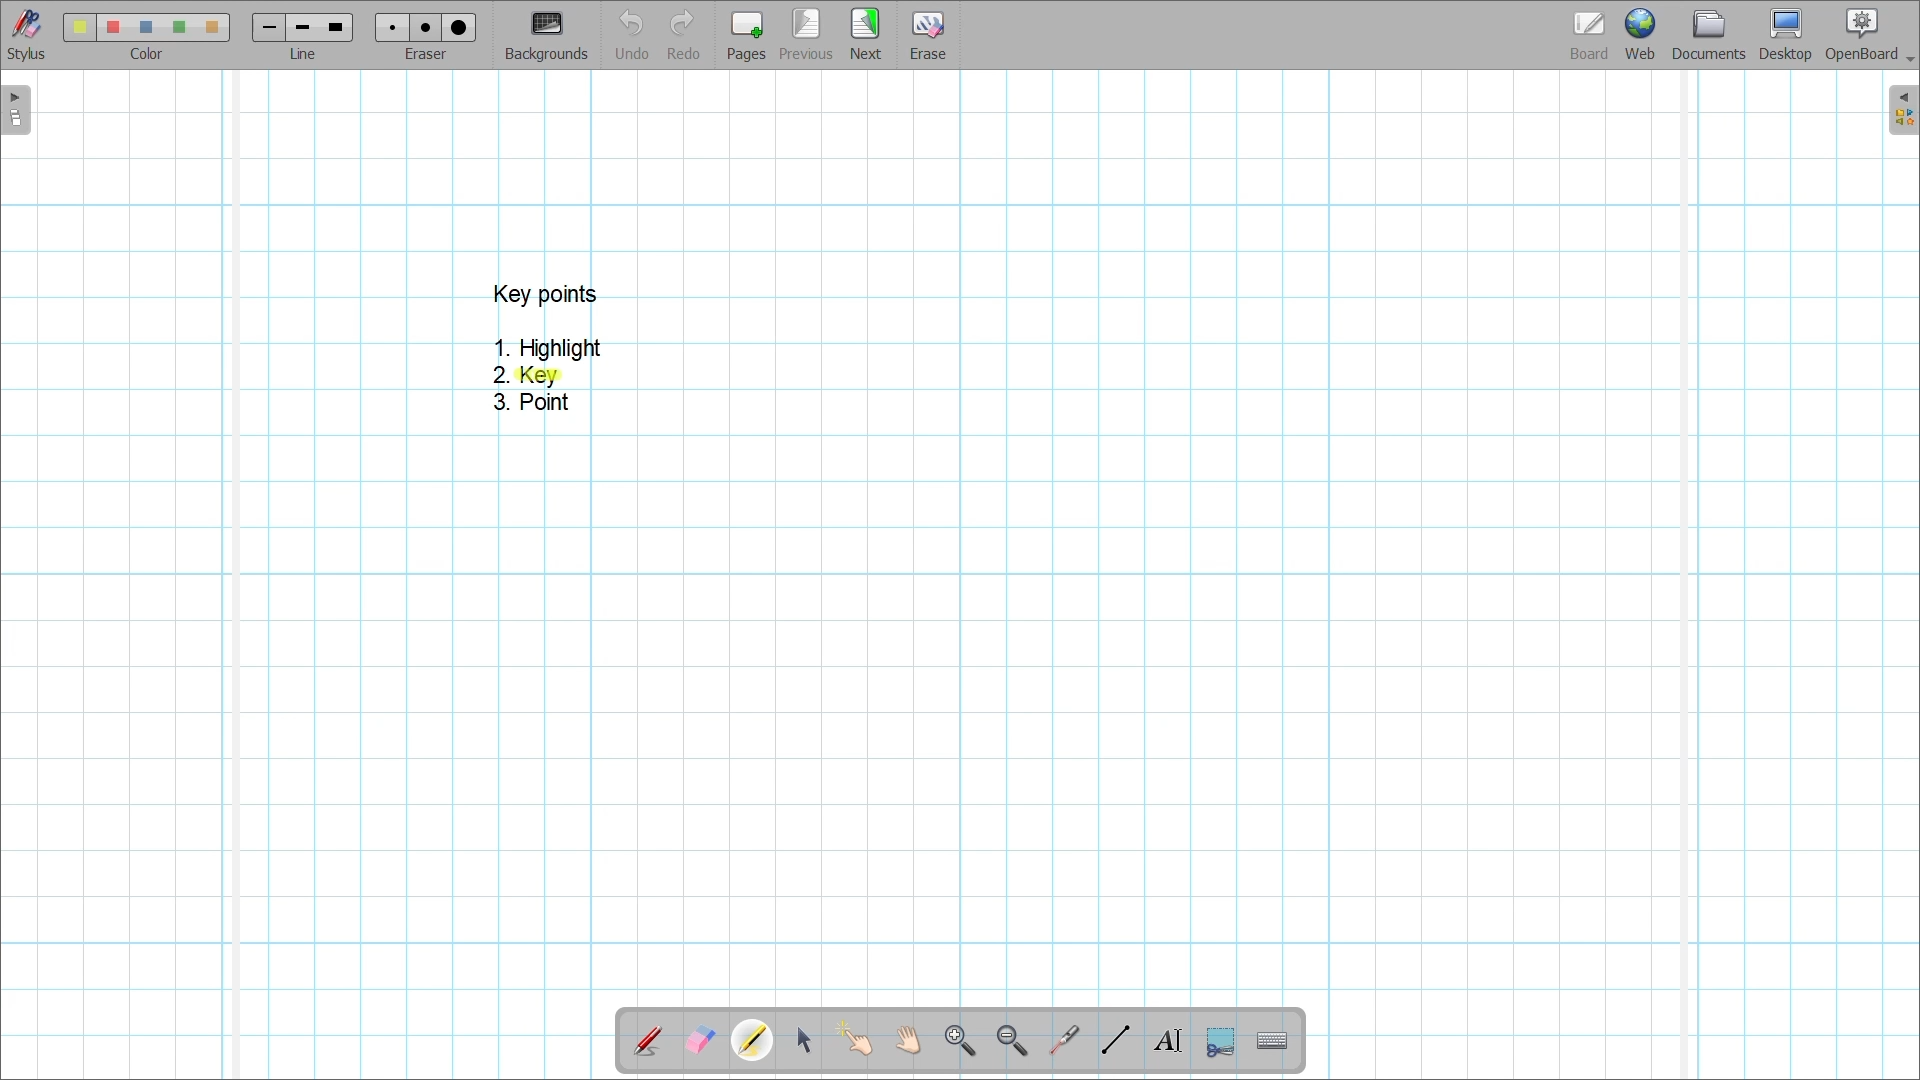  Describe the element at coordinates (633, 34) in the screenshot. I see `Undo` at that location.